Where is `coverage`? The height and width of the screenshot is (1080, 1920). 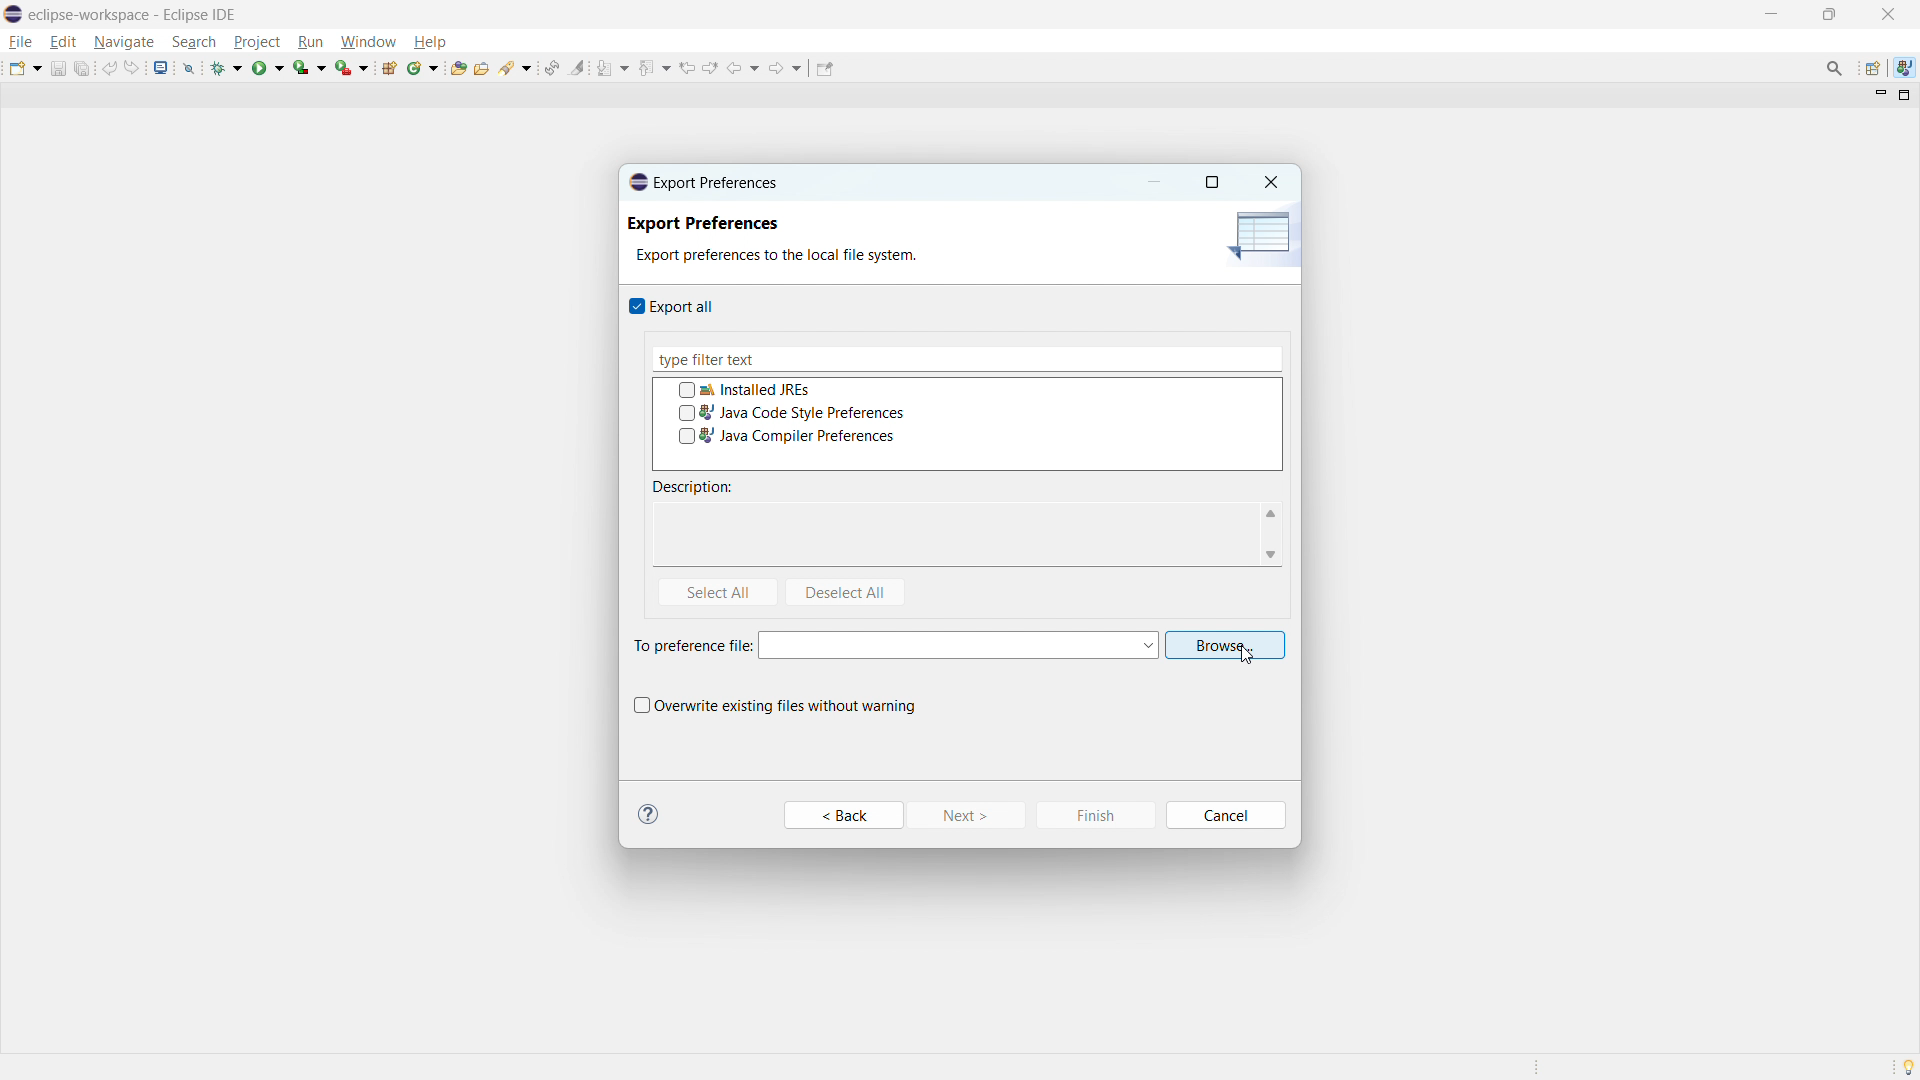
coverage is located at coordinates (309, 67).